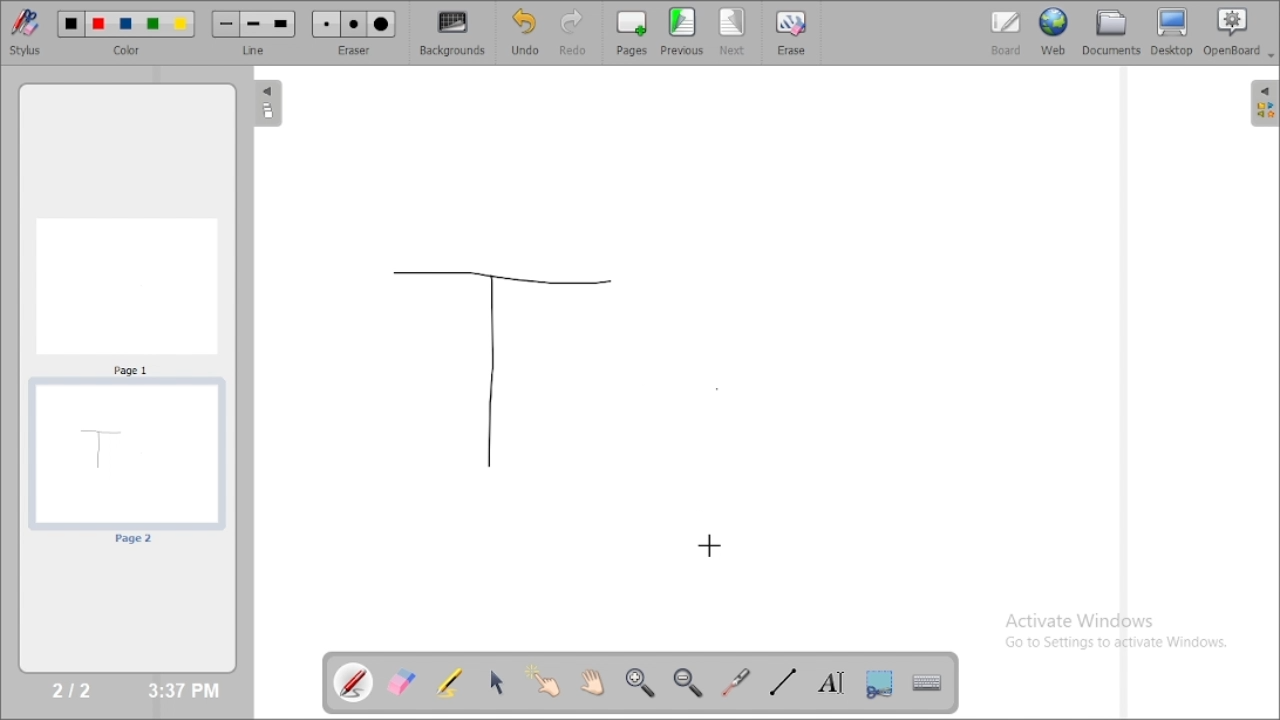 The width and height of the screenshot is (1280, 720). What do you see at coordinates (126, 464) in the screenshot?
I see `page 2` at bounding box center [126, 464].